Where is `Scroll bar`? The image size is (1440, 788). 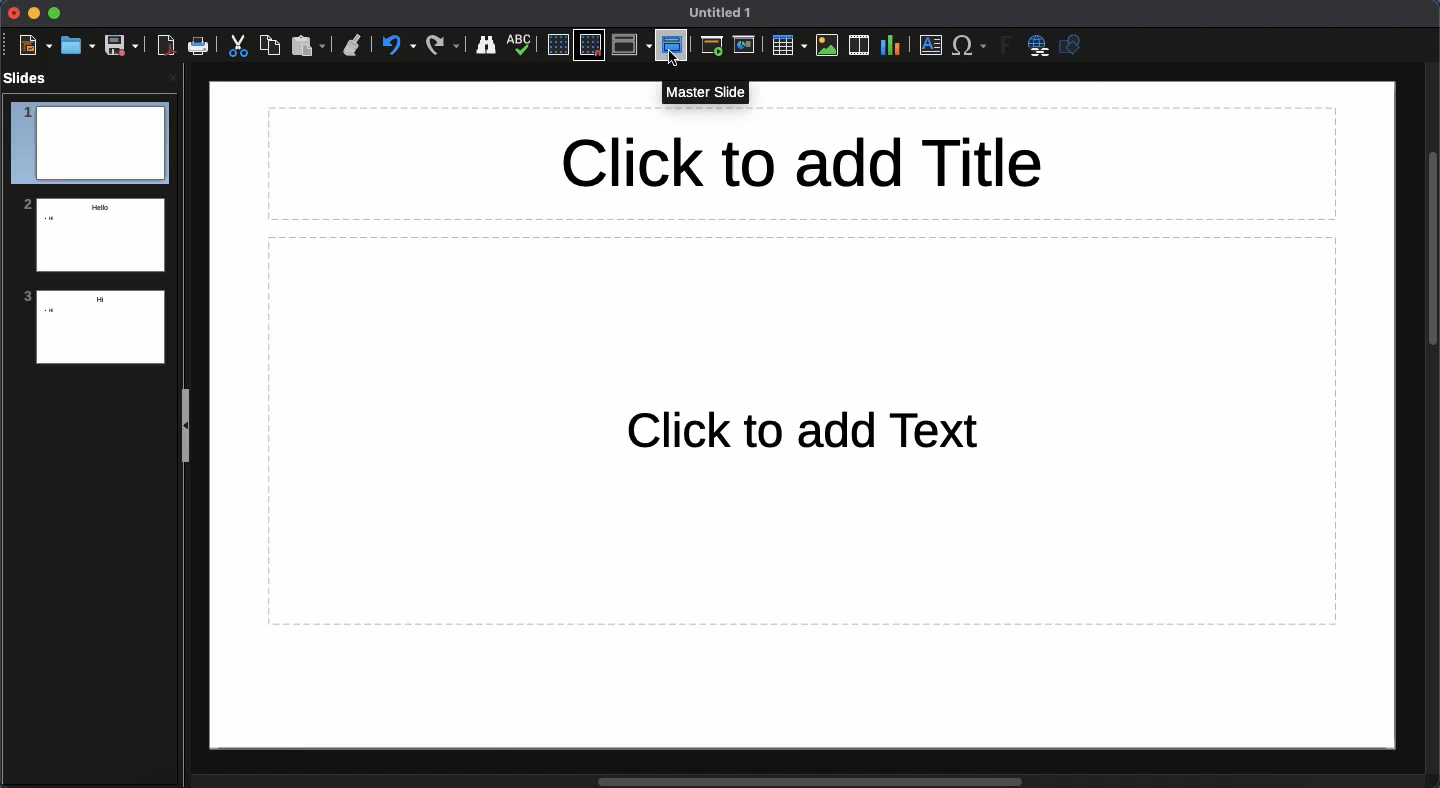 Scroll bar is located at coordinates (1431, 249).